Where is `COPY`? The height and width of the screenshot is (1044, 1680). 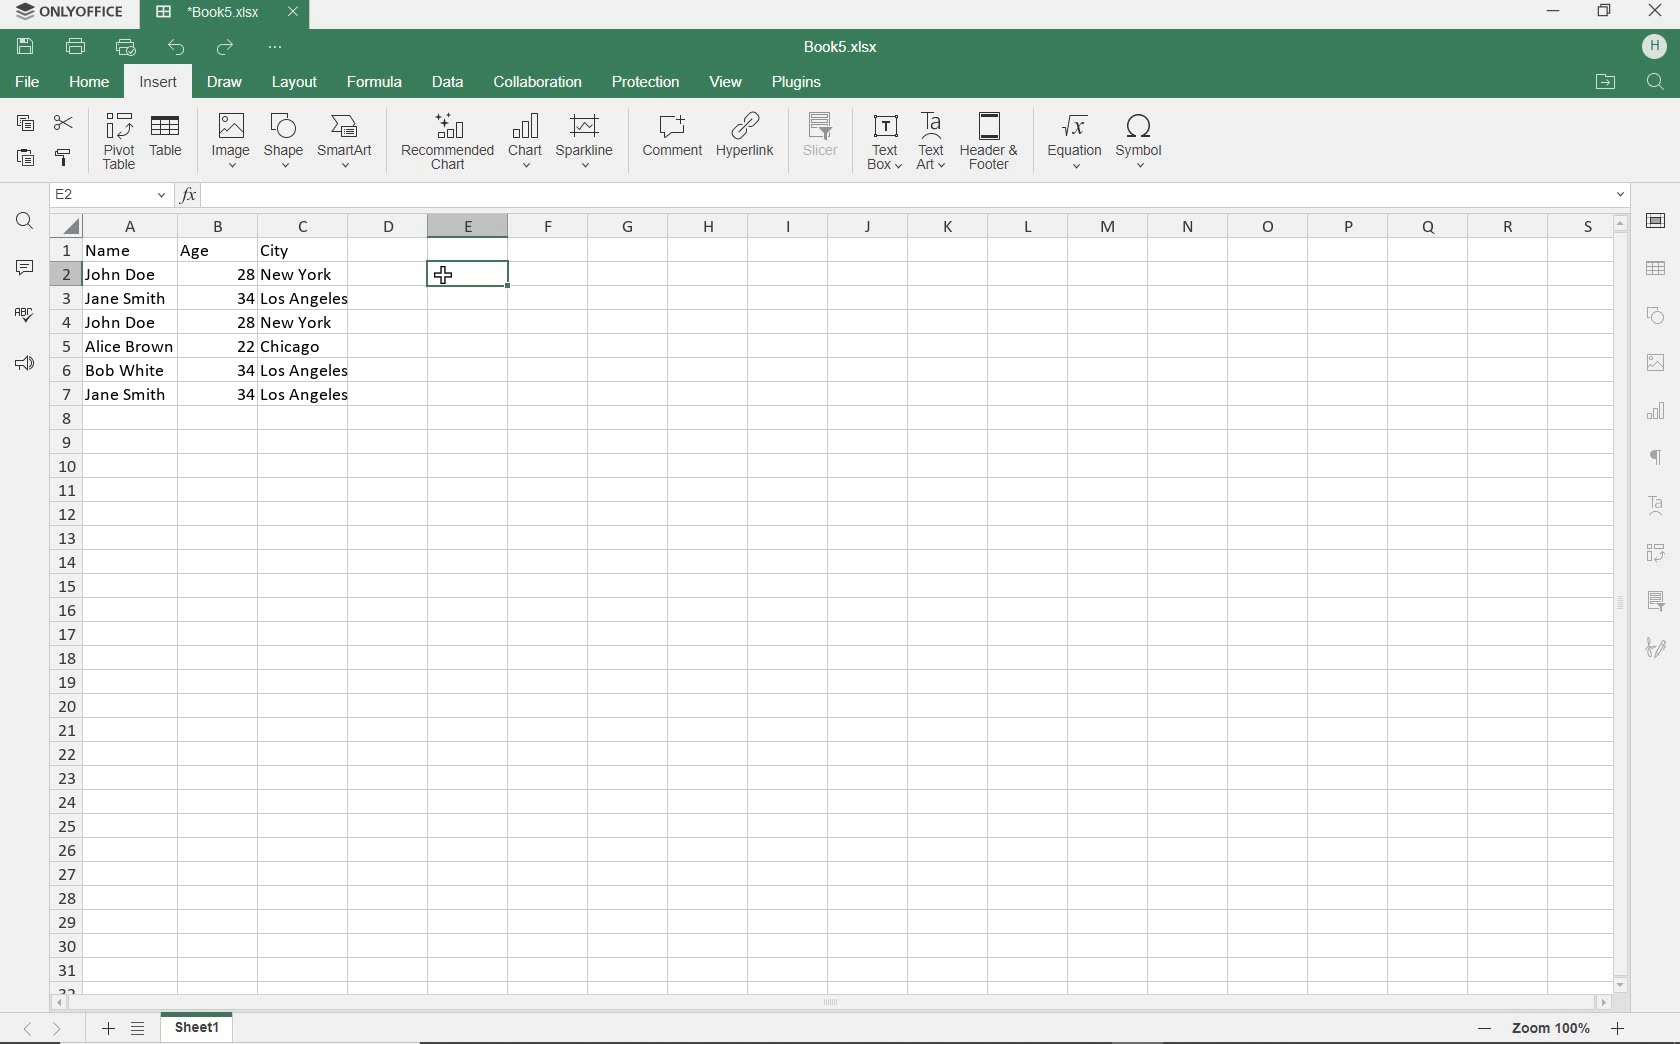
COPY is located at coordinates (24, 125).